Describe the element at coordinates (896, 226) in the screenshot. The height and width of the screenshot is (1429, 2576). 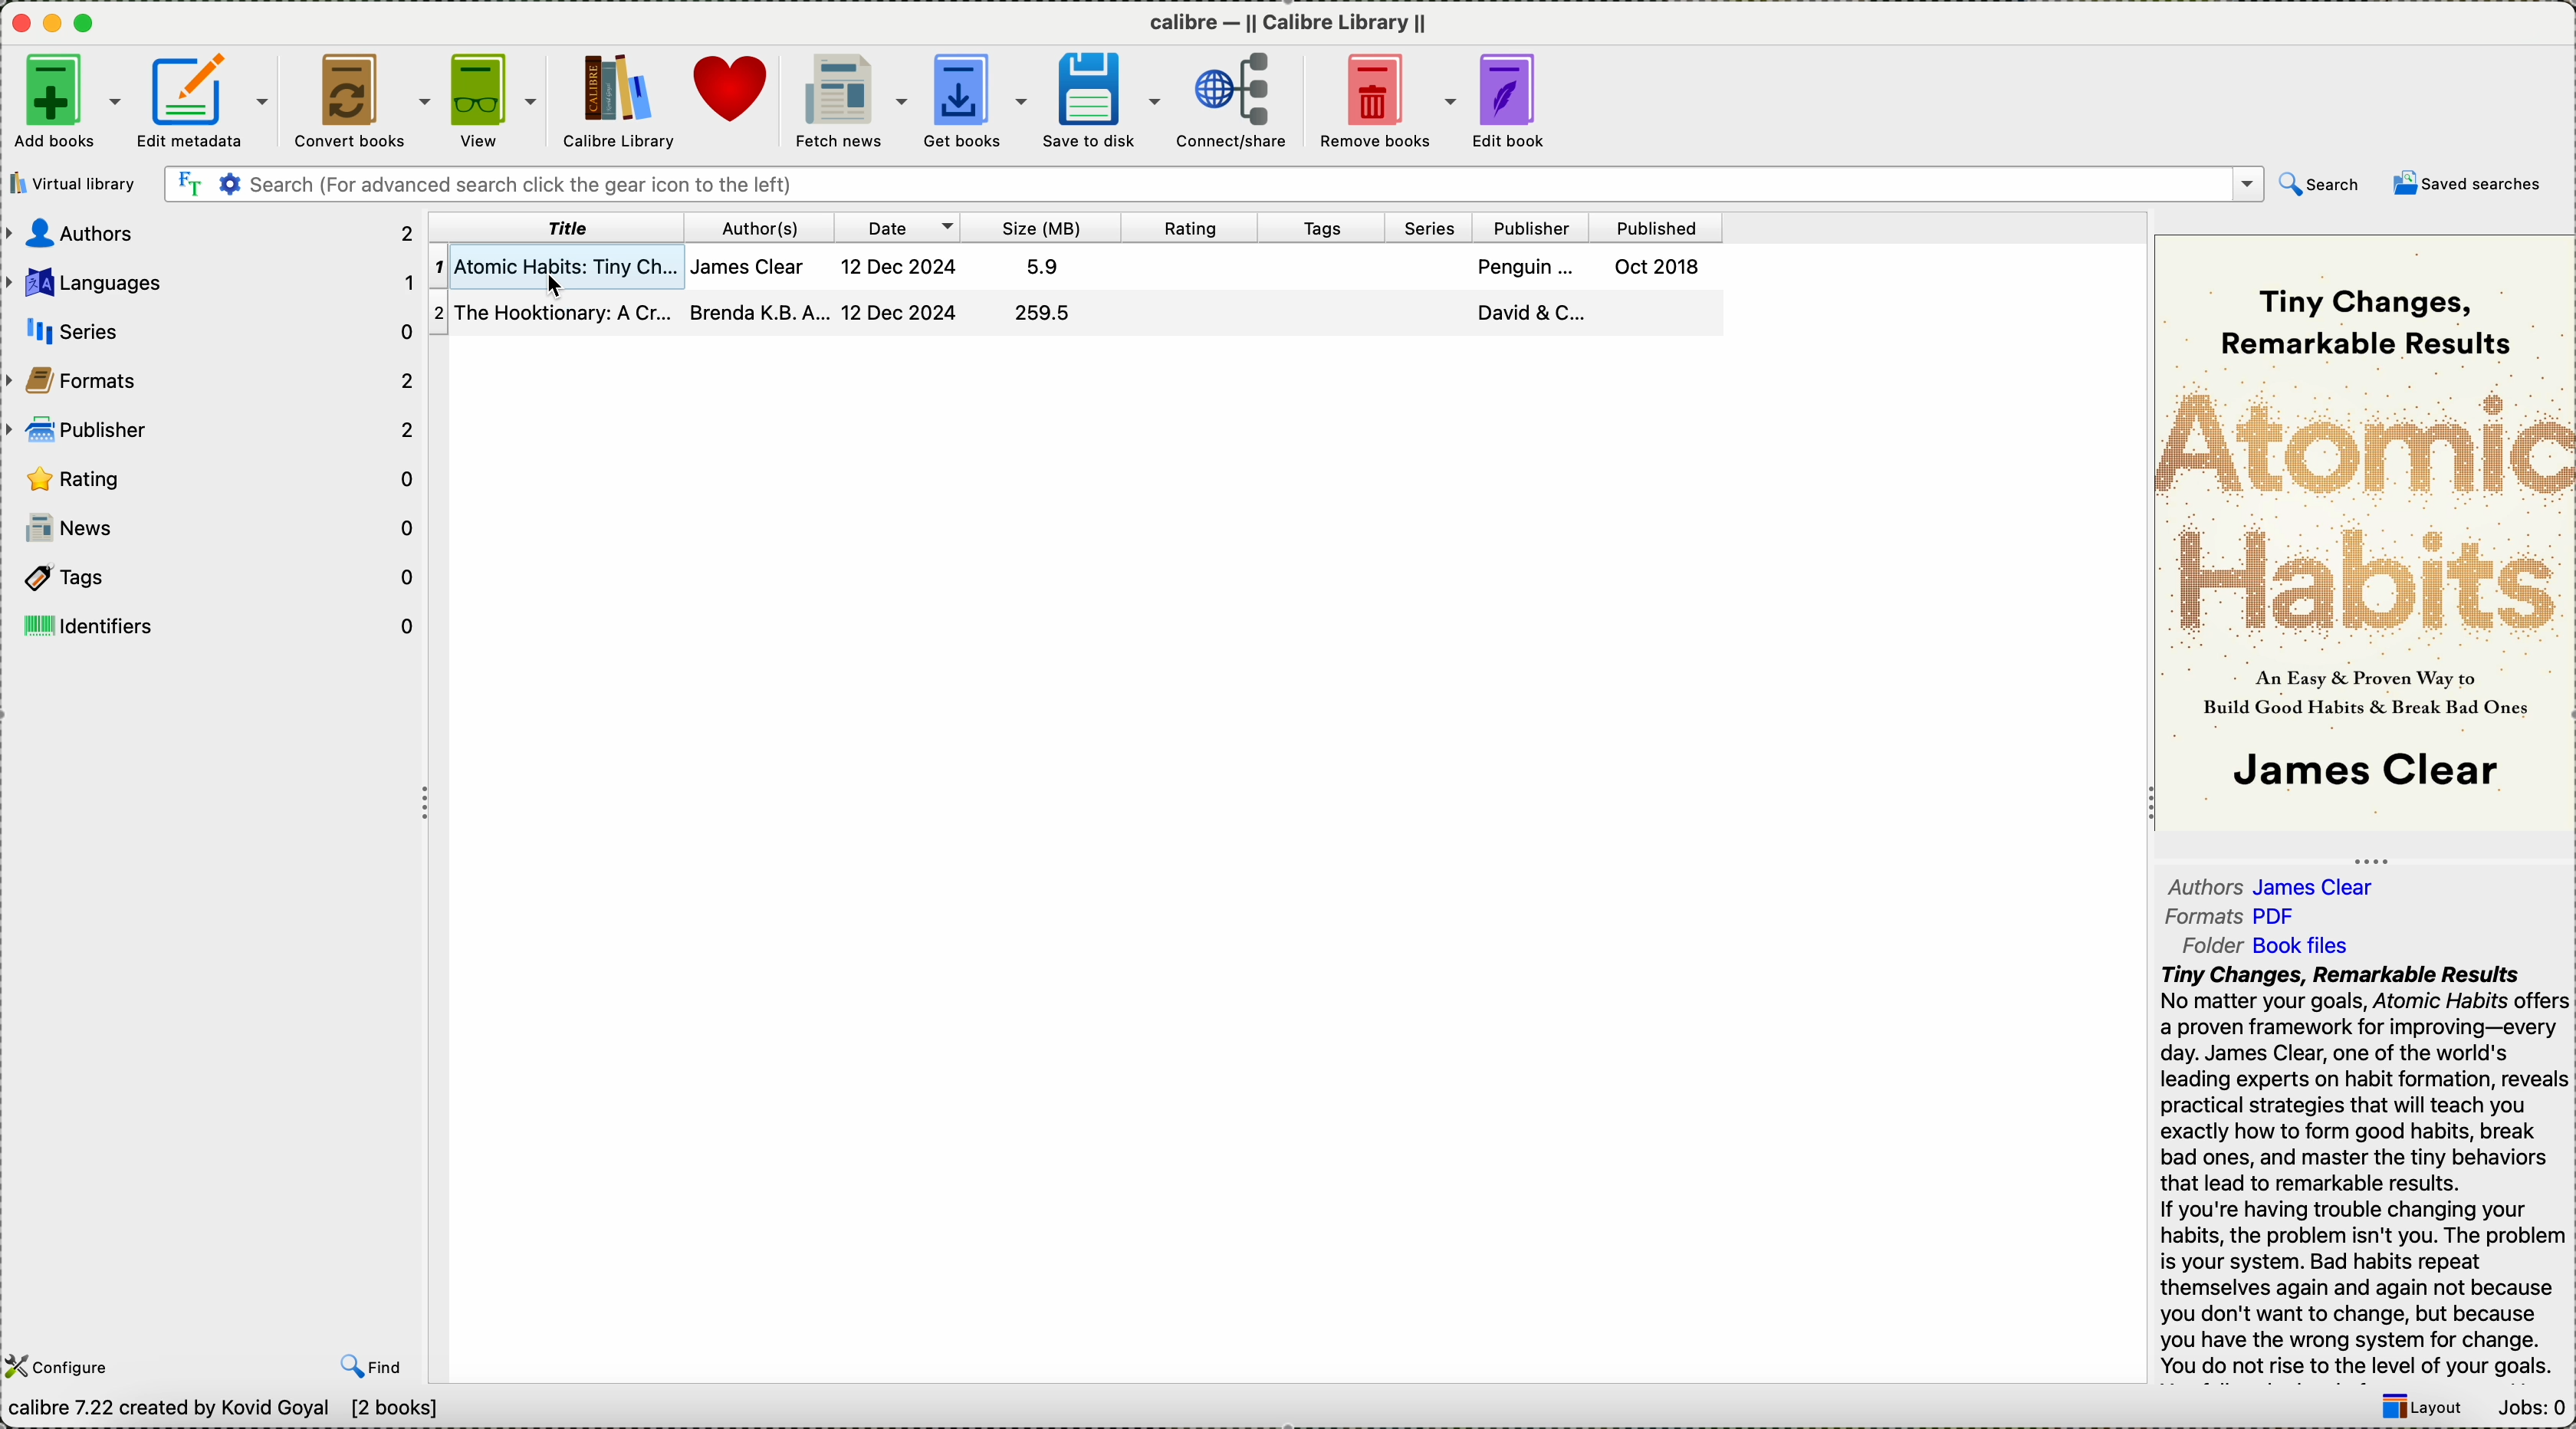
I see `date` at that location.